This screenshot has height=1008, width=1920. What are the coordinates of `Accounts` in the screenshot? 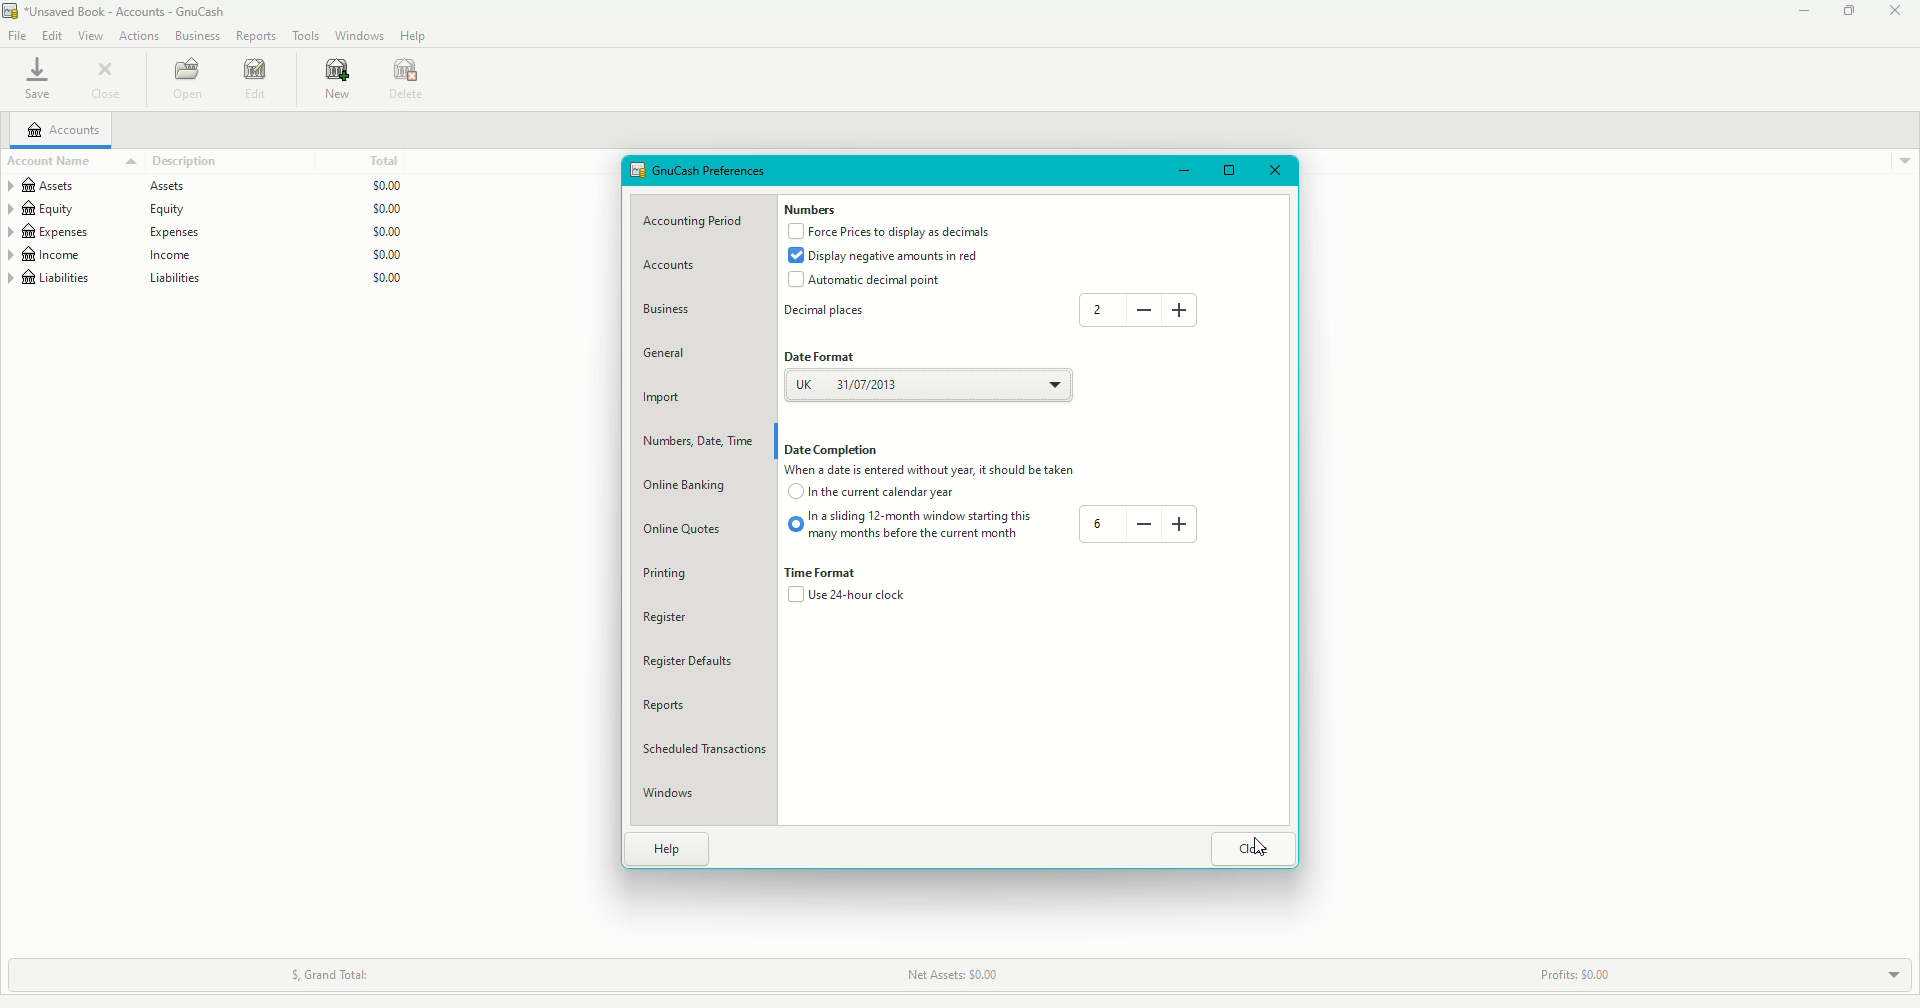 It's located at (65, 131).